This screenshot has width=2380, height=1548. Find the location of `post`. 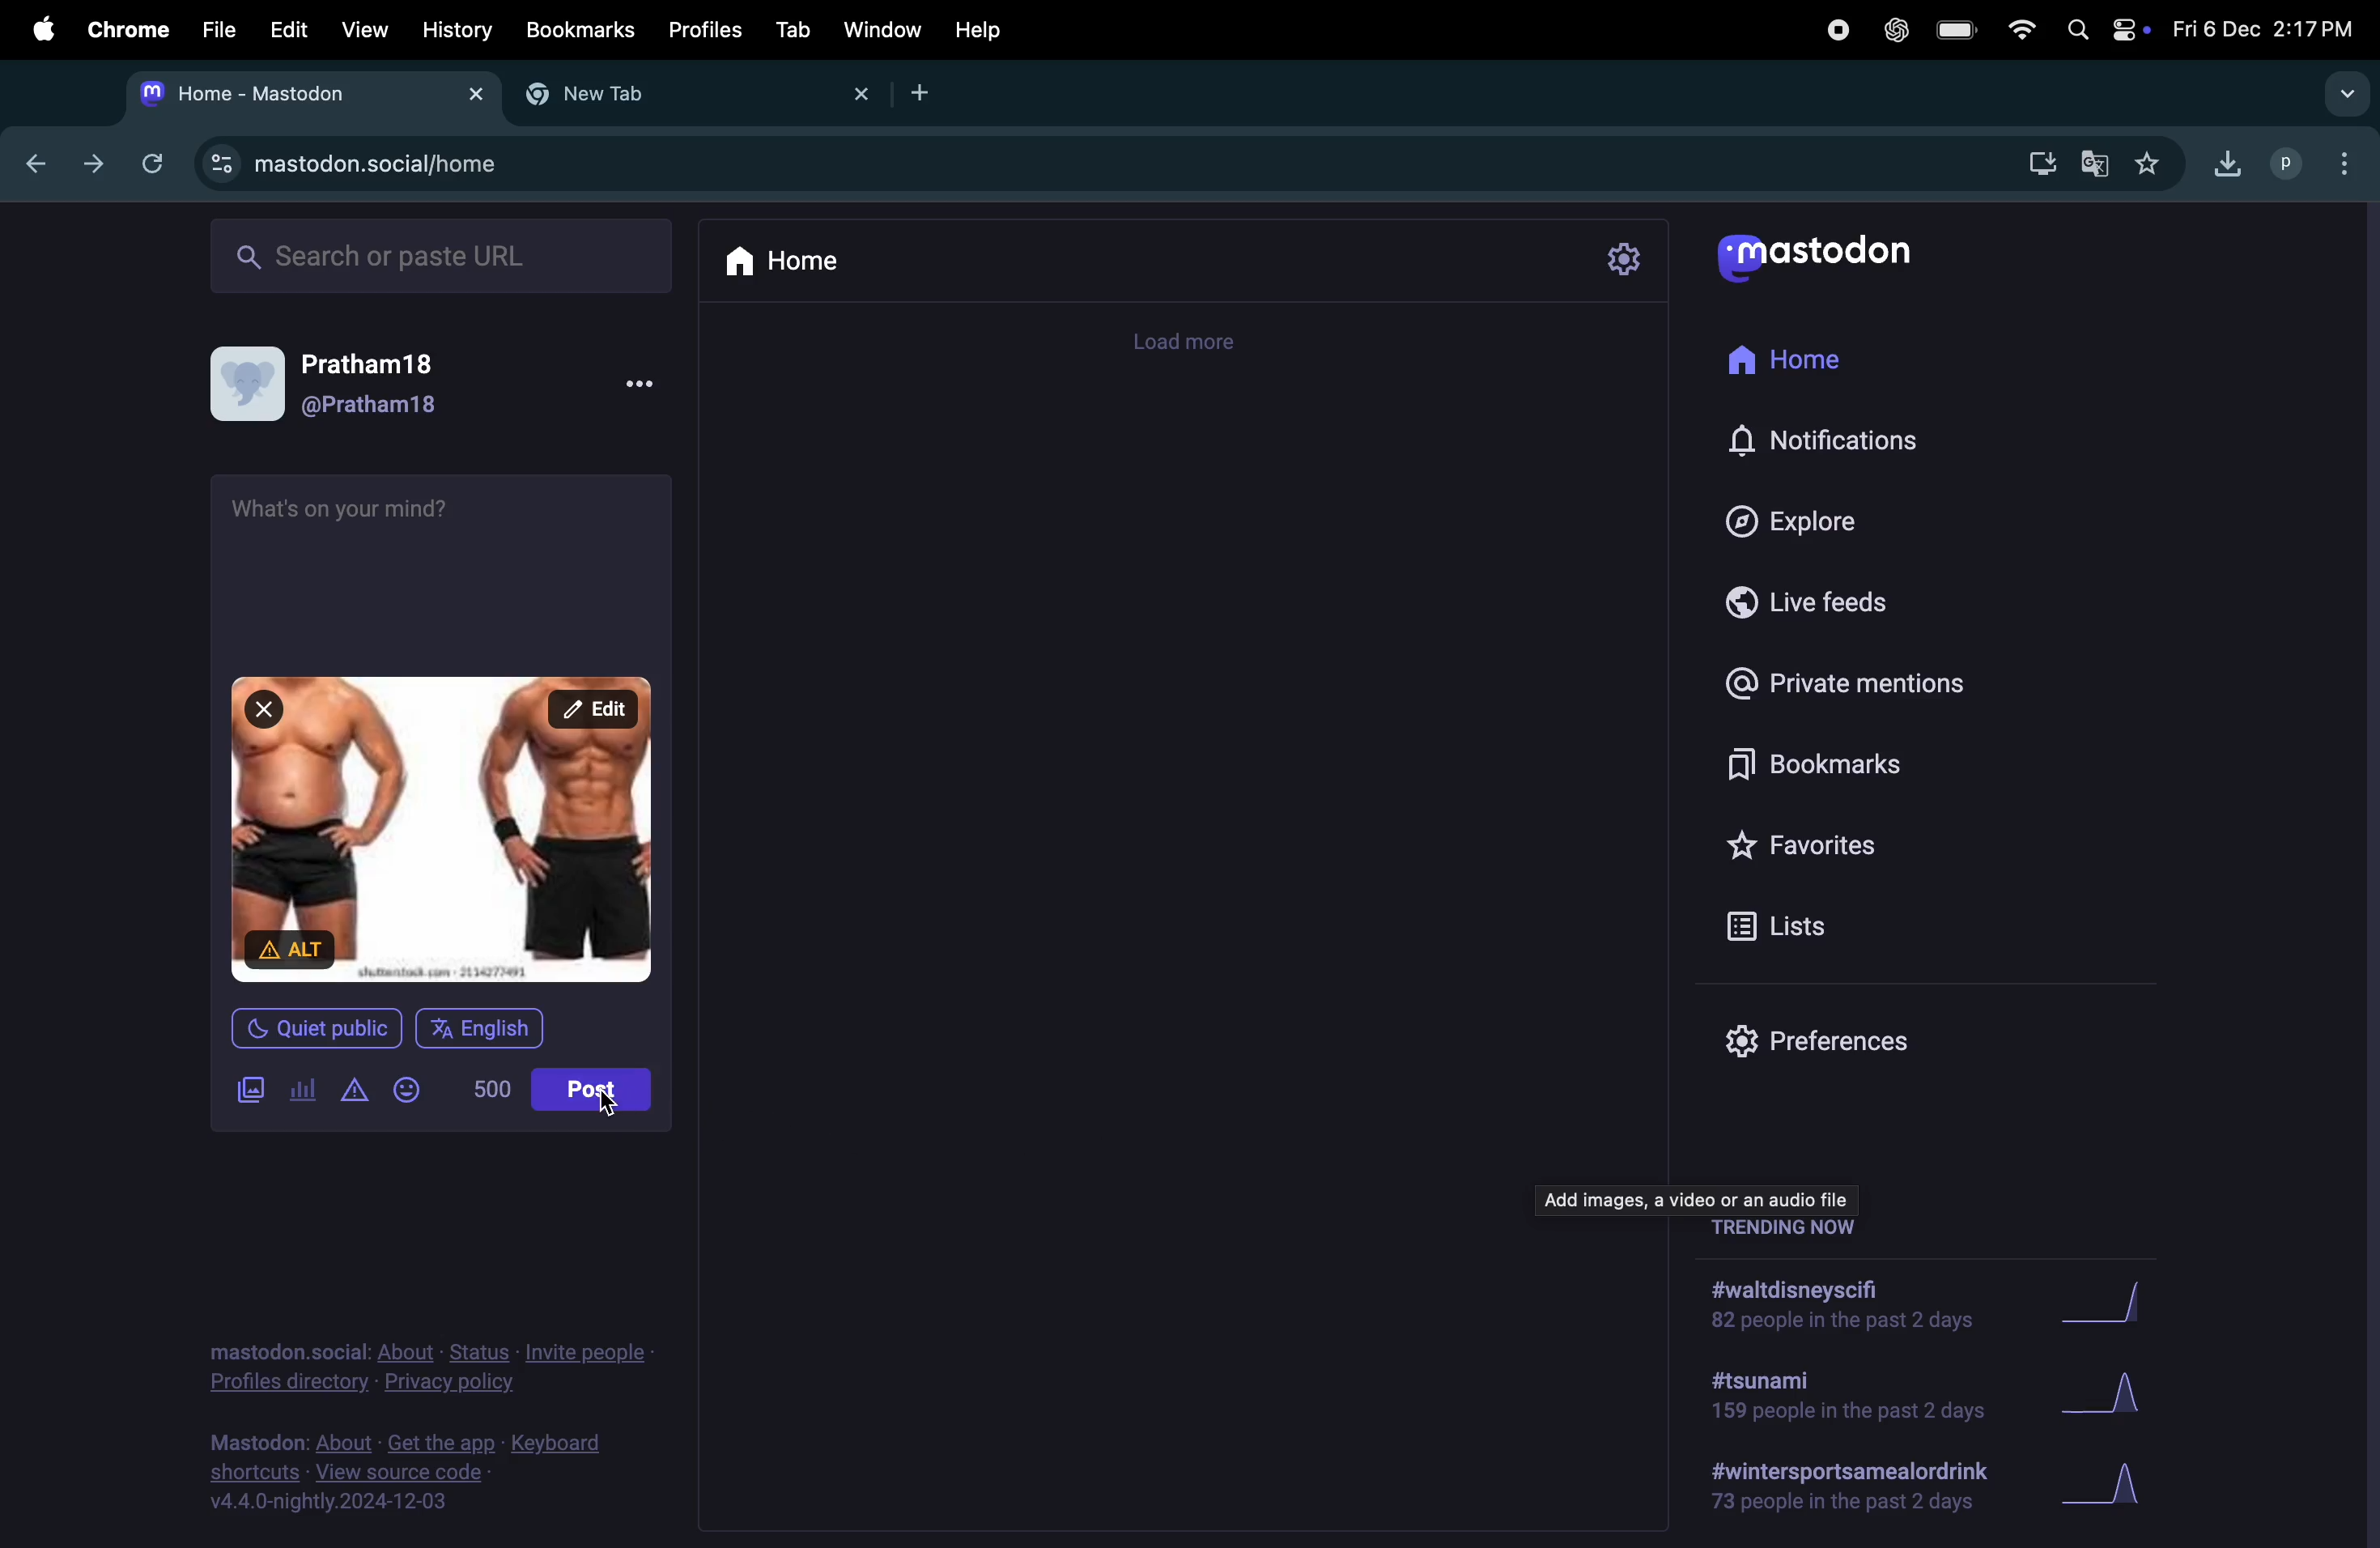

post is located at coordinates (600, 1094).